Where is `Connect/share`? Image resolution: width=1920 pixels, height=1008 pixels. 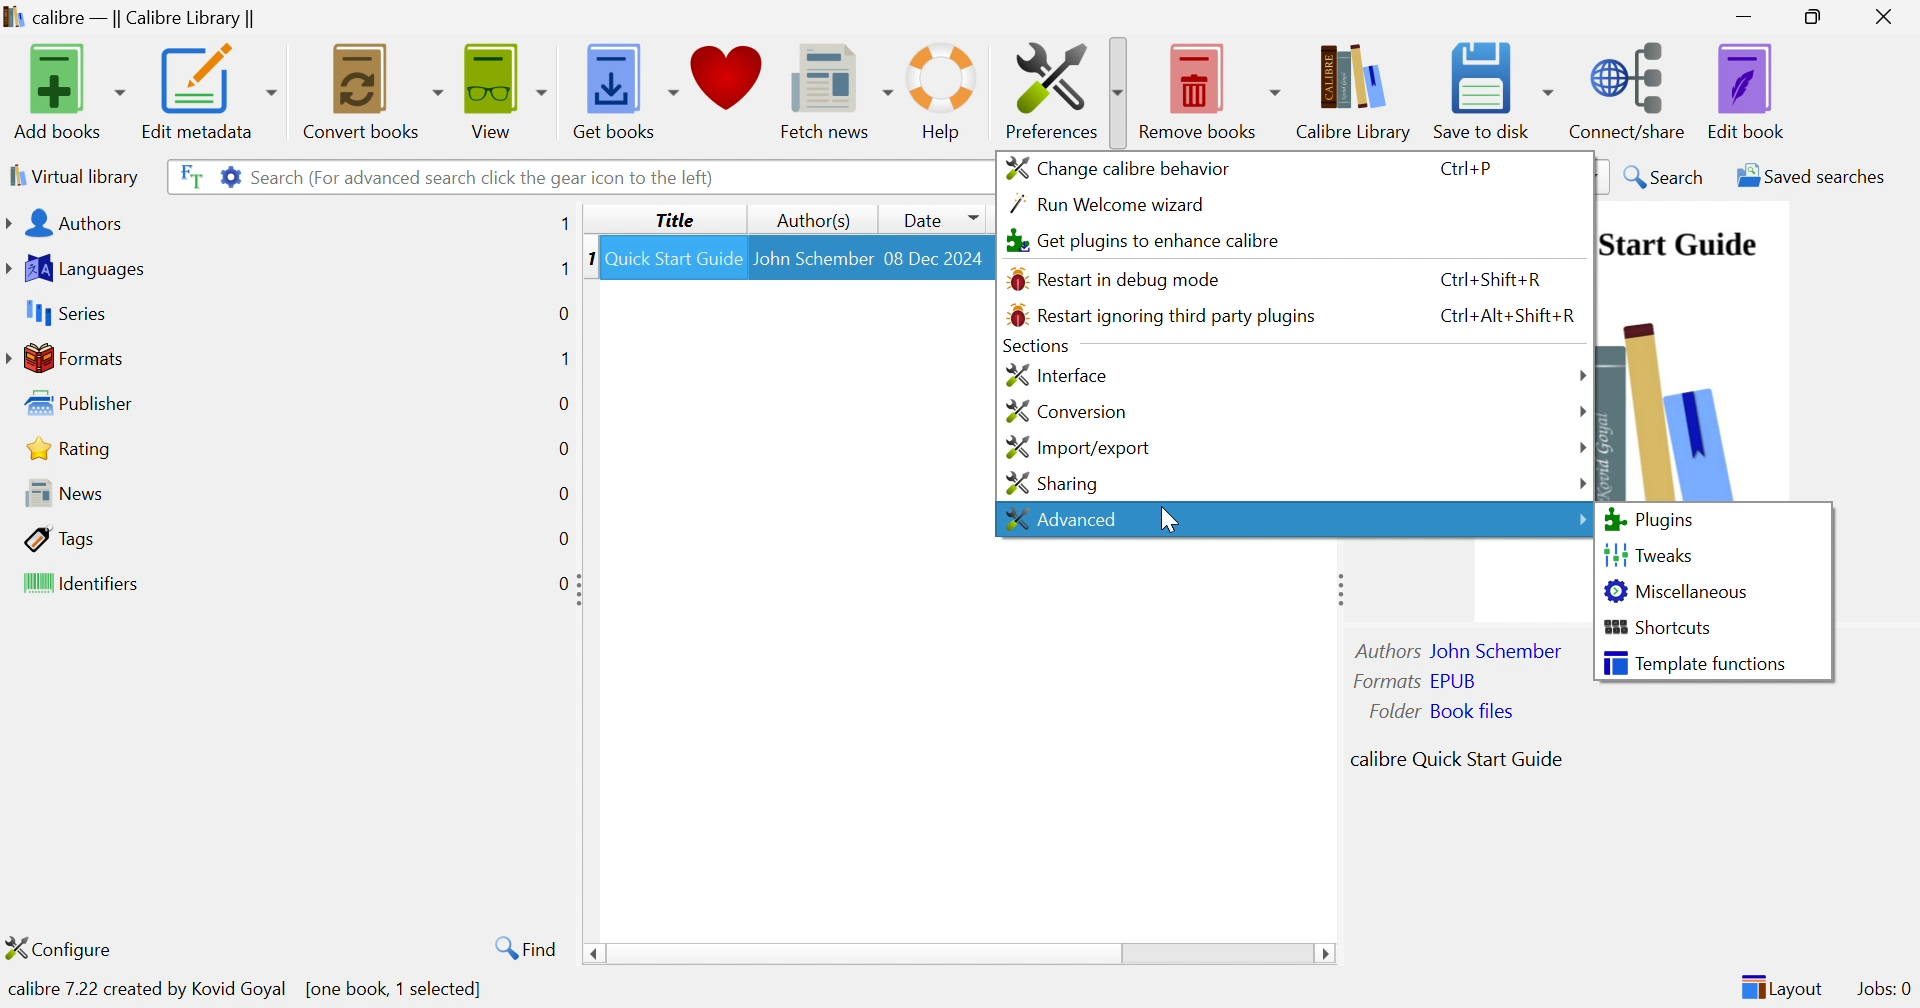
Connect/share is located at coordinates (1631, 86).